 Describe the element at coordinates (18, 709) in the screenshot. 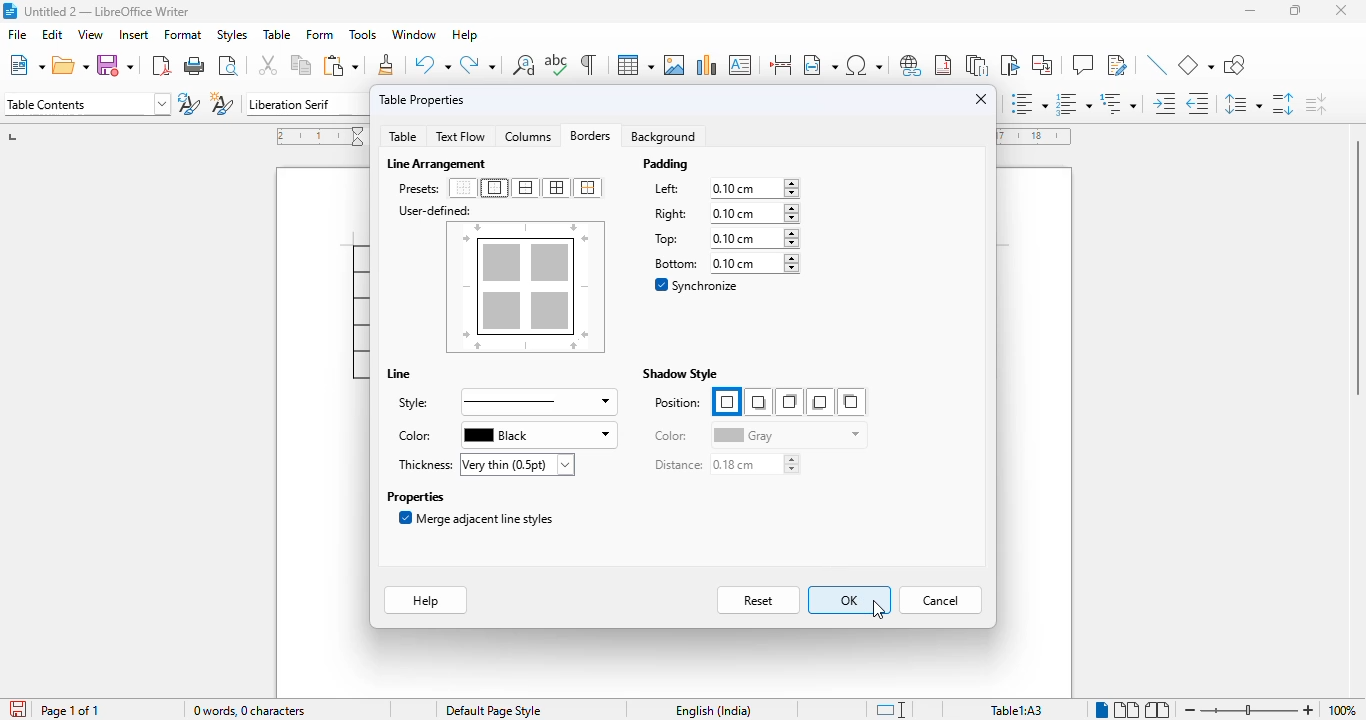

I see `click to save the document` at that location.